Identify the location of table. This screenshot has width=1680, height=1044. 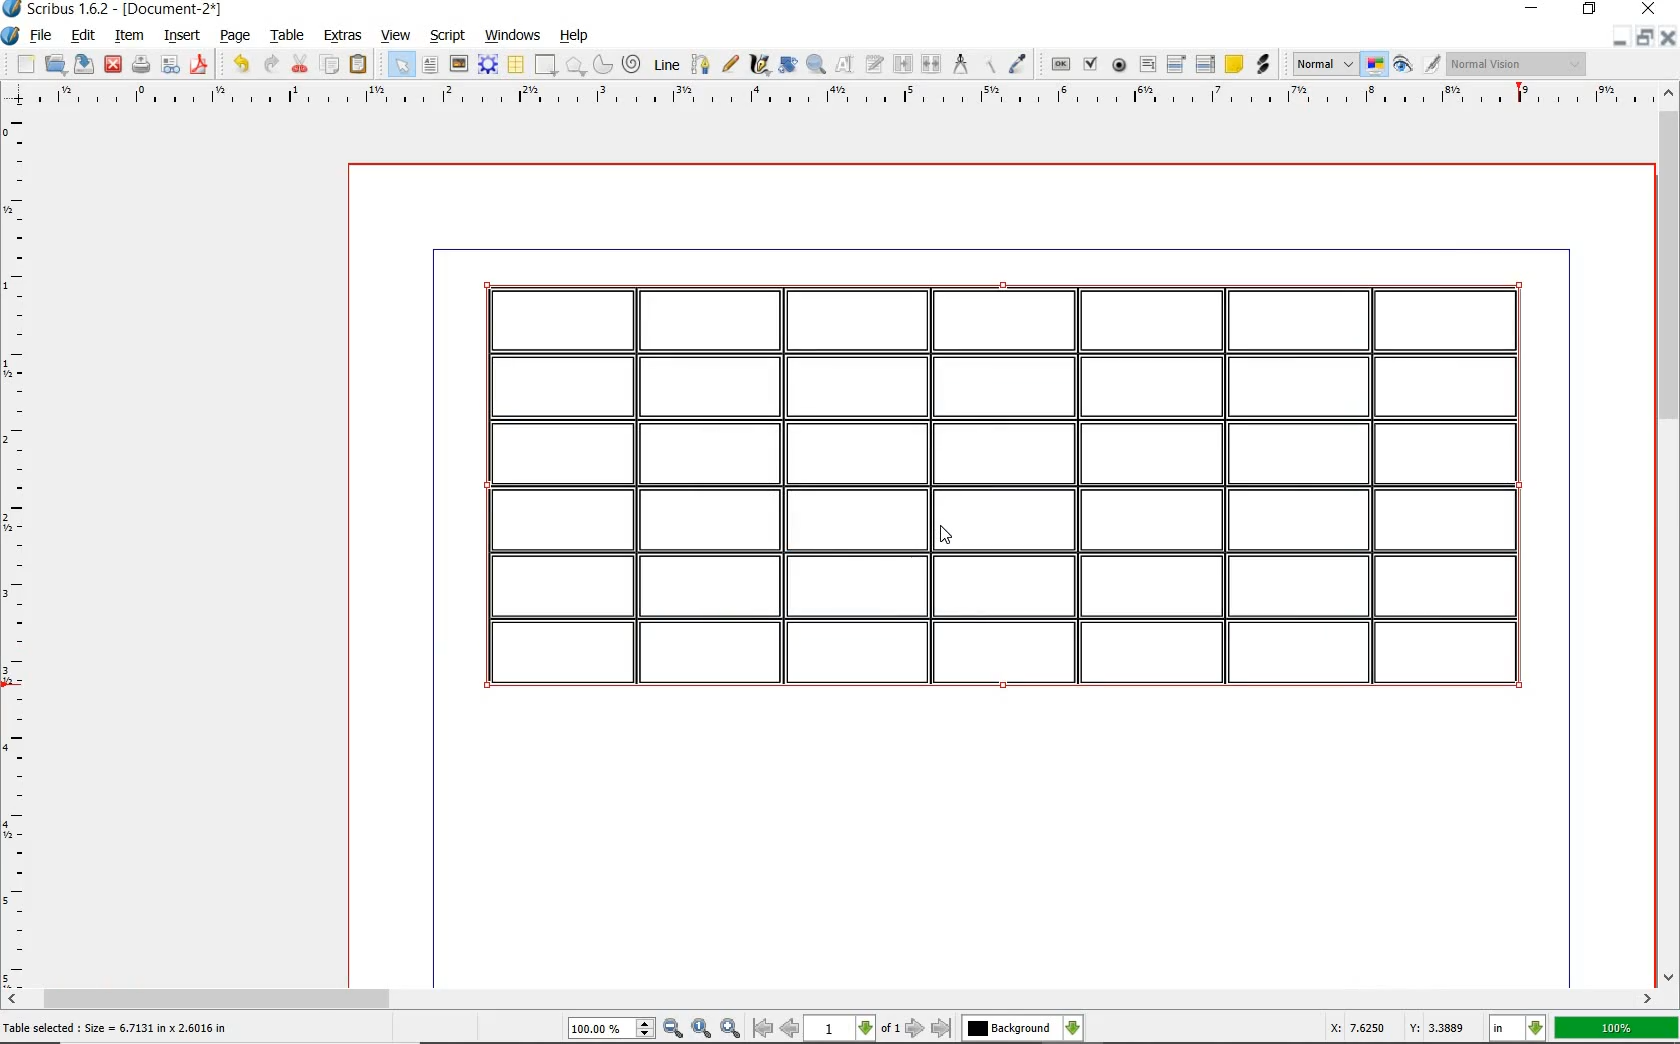
(517, 65).